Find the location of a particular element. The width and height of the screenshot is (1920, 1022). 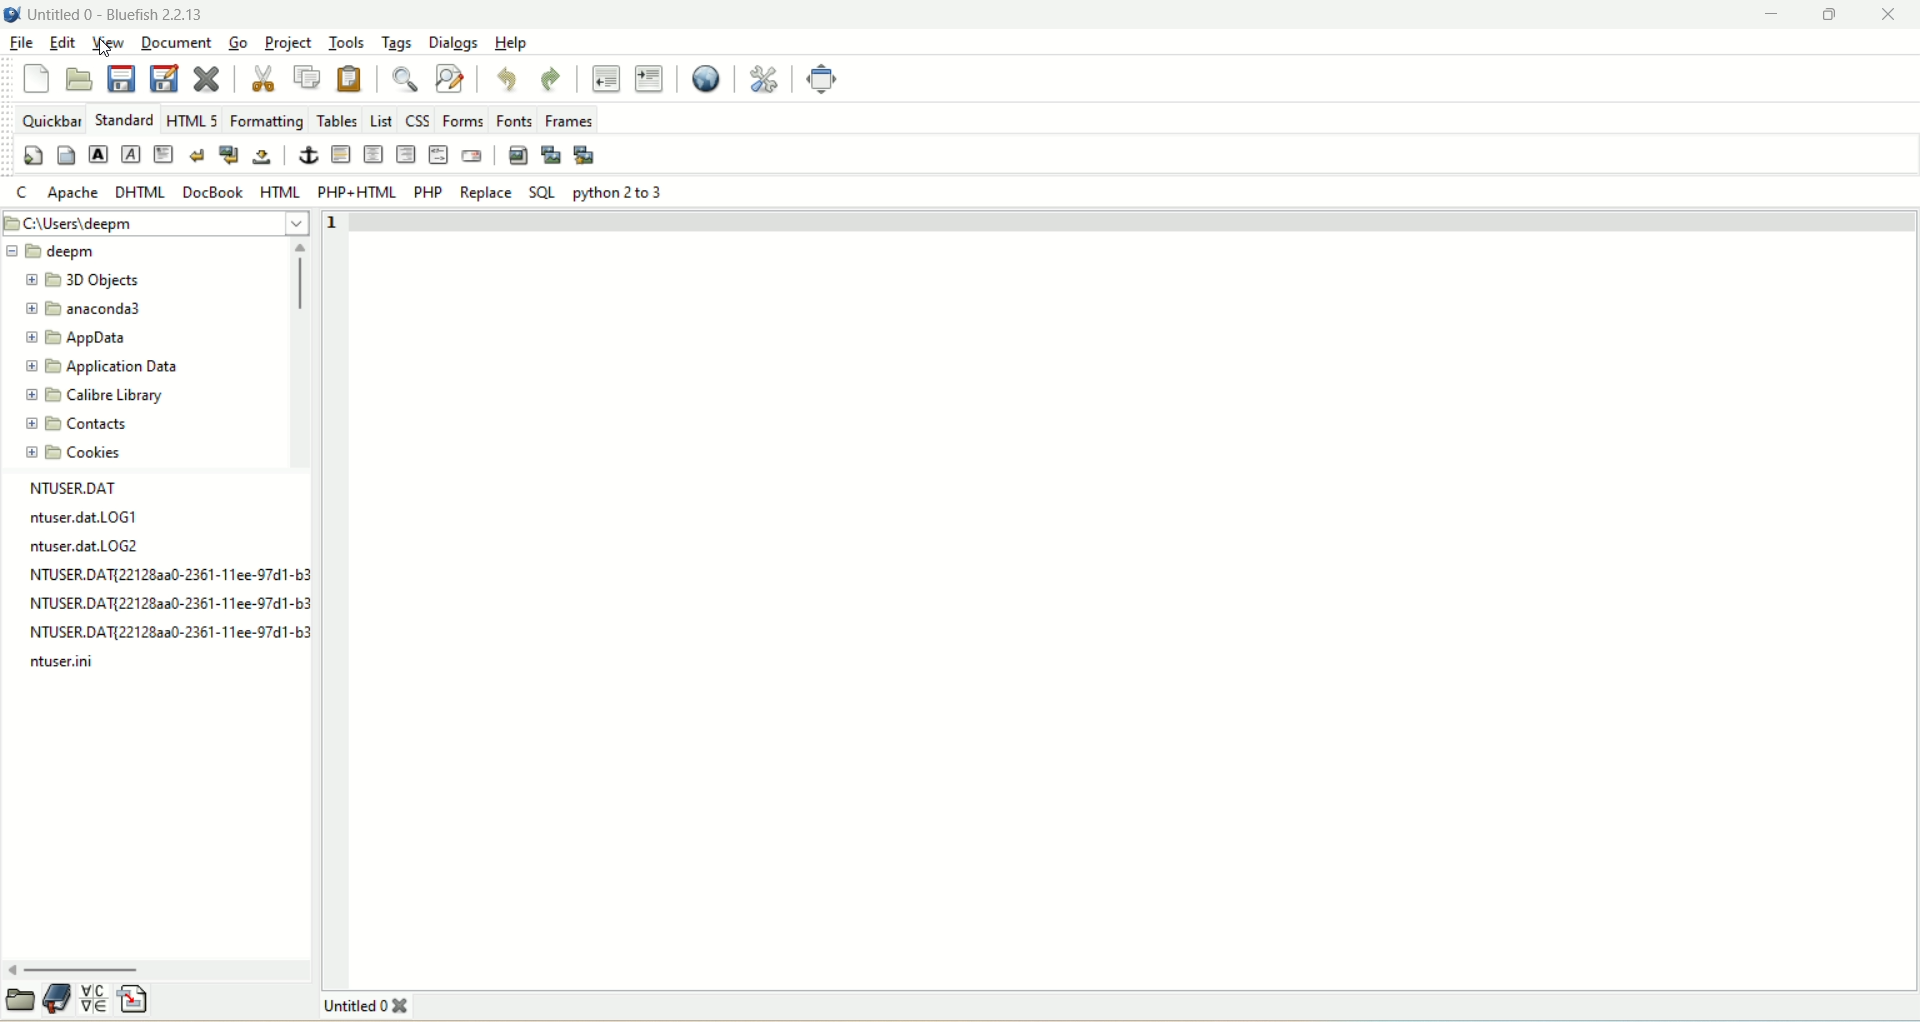

standard is located at coordinates (122, 119).